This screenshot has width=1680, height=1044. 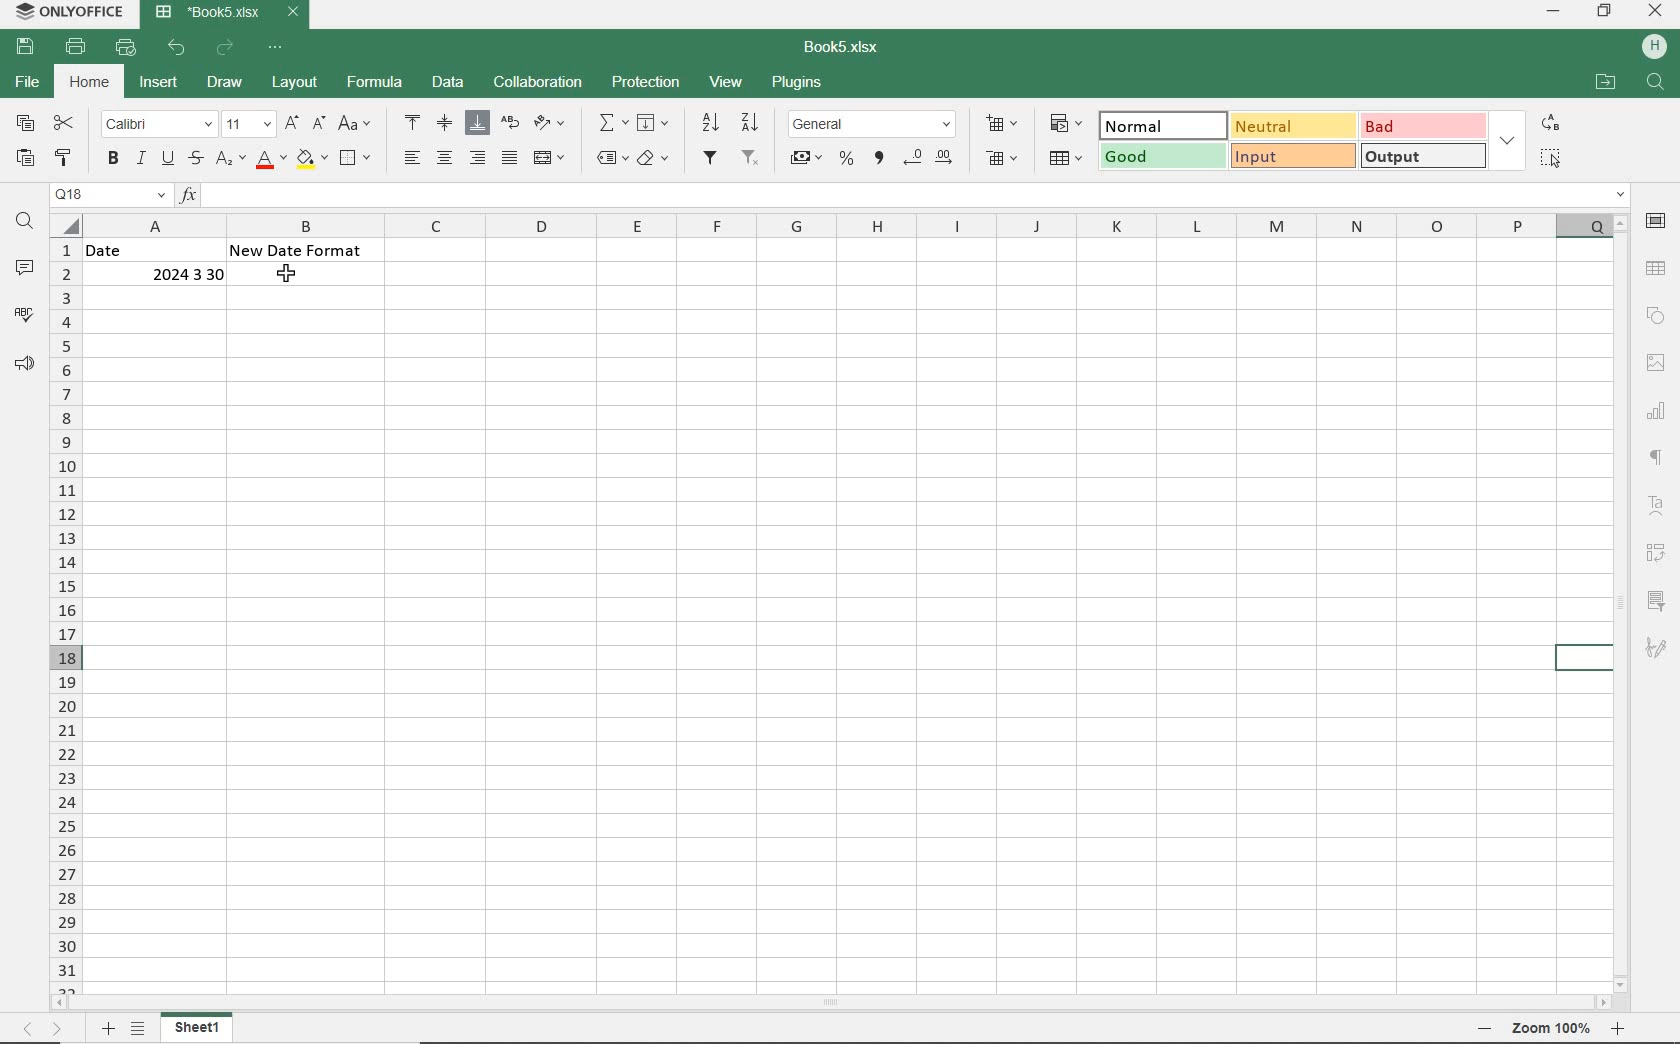 I want to click on DOCUMENT NAME, so click(x=842, y=48).